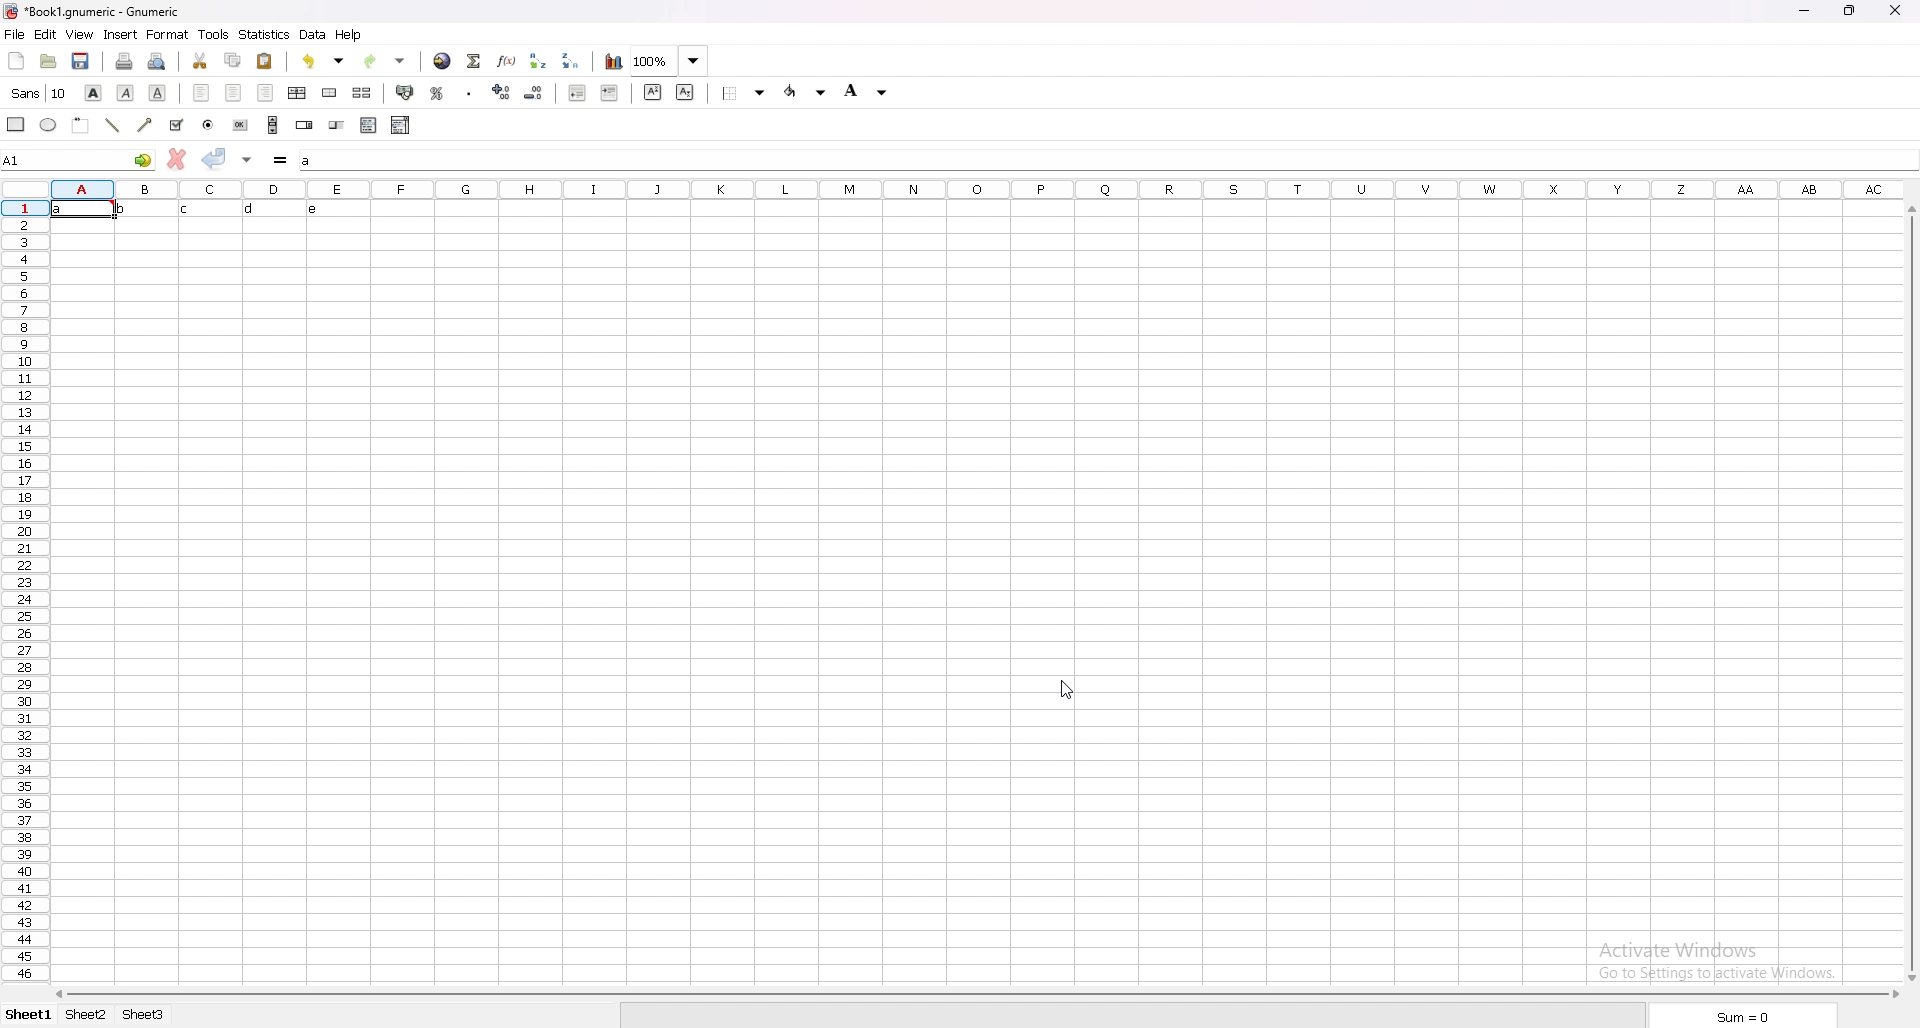 The height and width of the screenshot is (1028, 1920). I want to click on border, so click(744, 93).